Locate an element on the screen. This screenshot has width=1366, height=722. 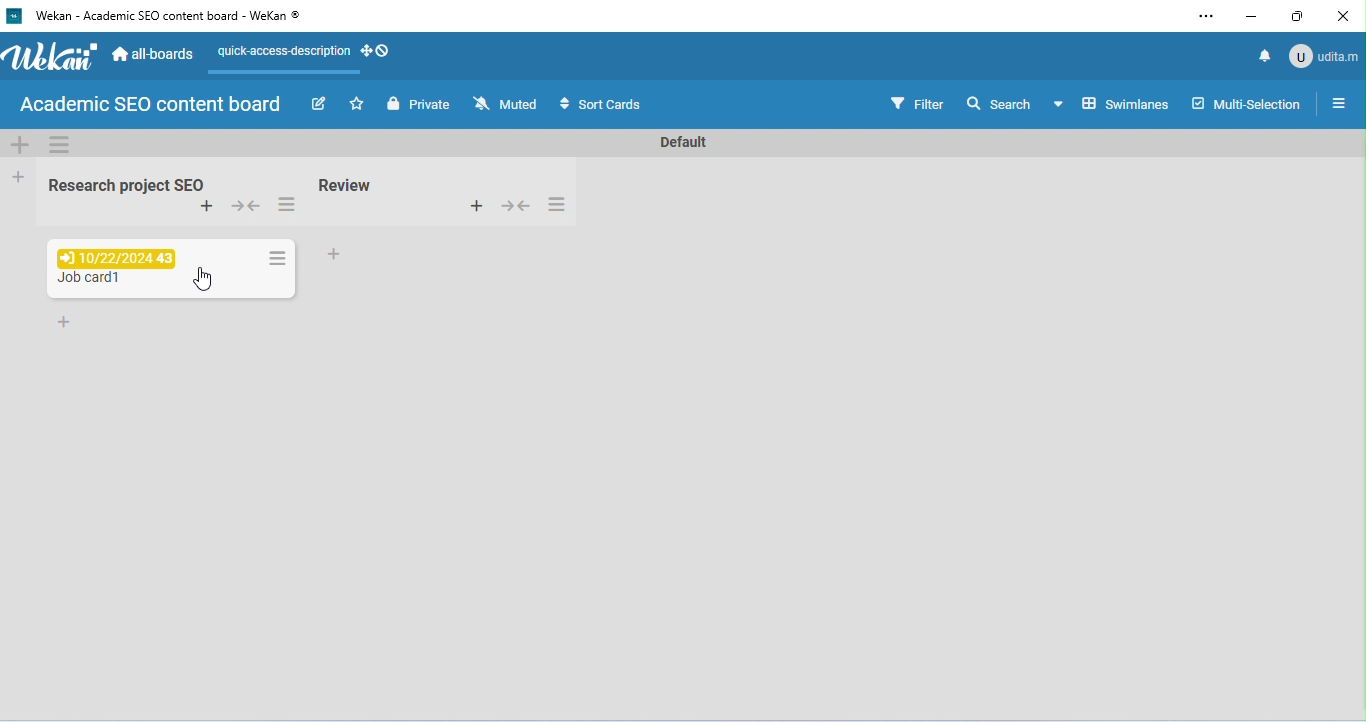
filter is located at coordinates (916, 102).